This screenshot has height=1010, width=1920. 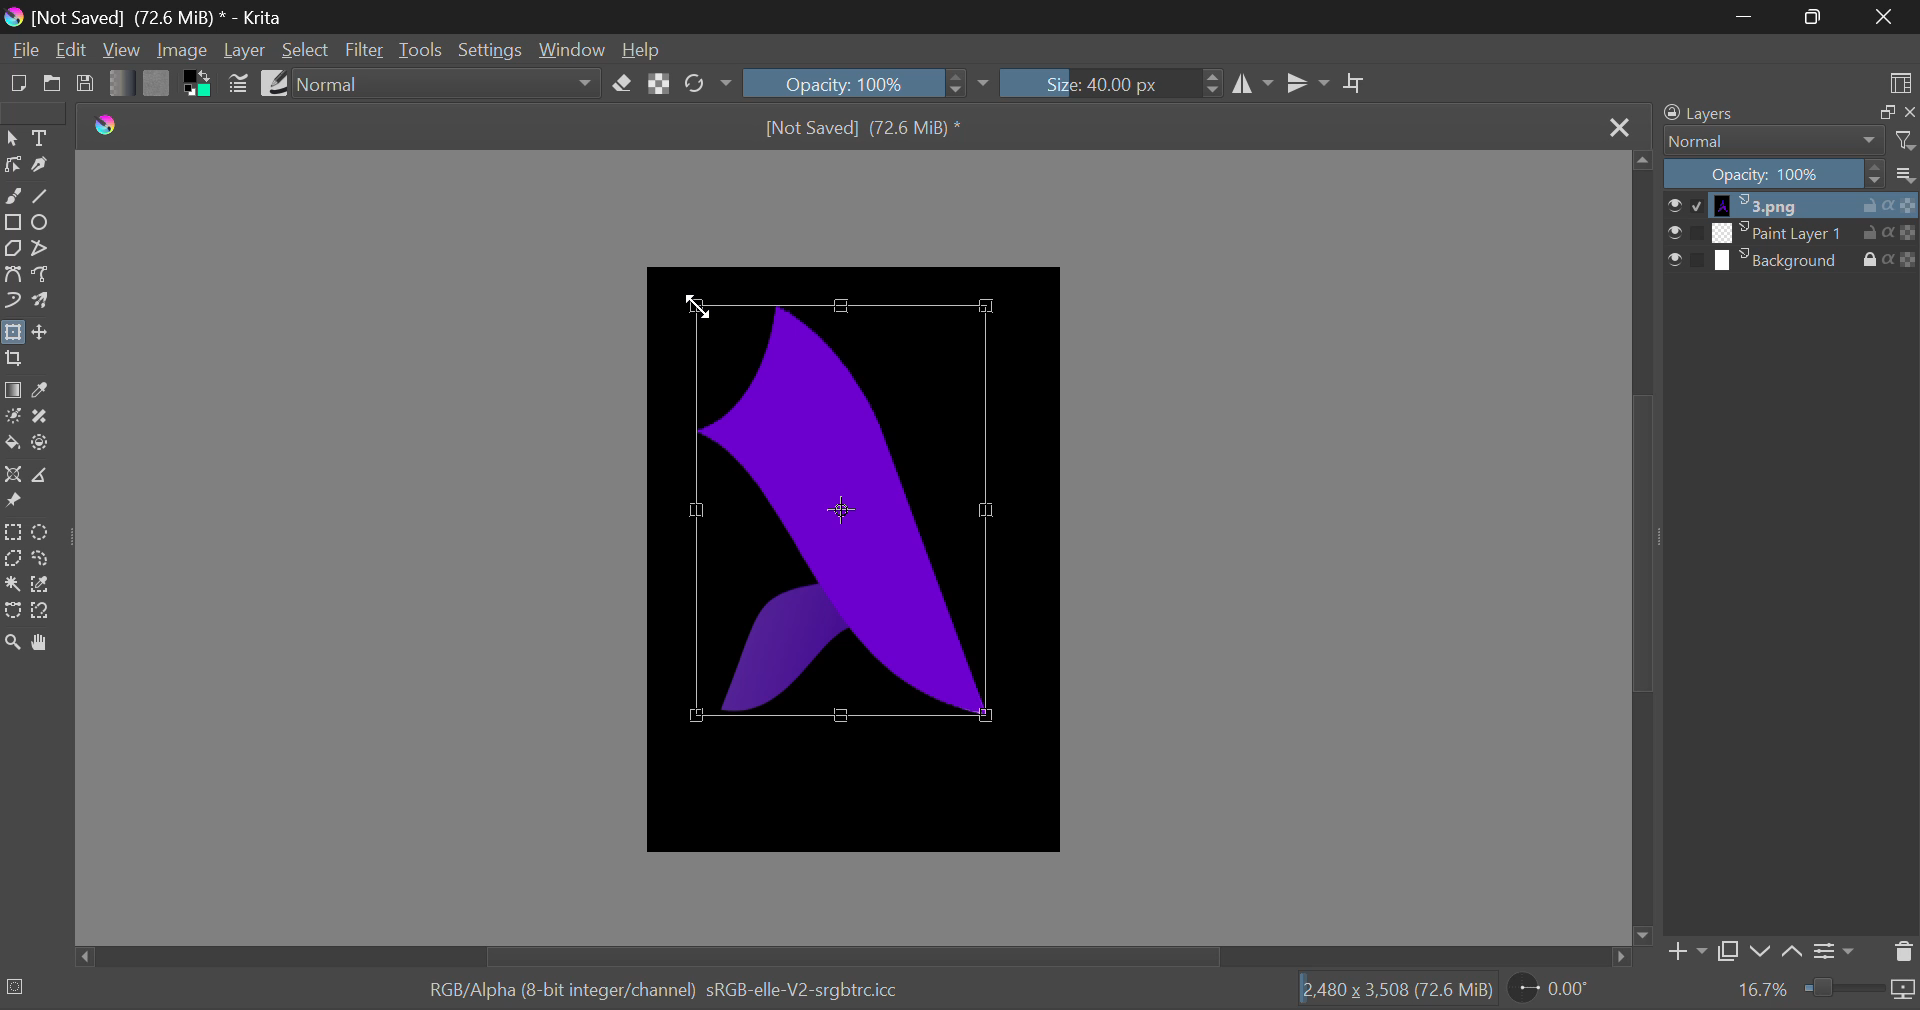 What do you see at coordinates (13, 610) in the screenshot?
I see `Bezier Curve Selection` at bounding box center [13, 610].